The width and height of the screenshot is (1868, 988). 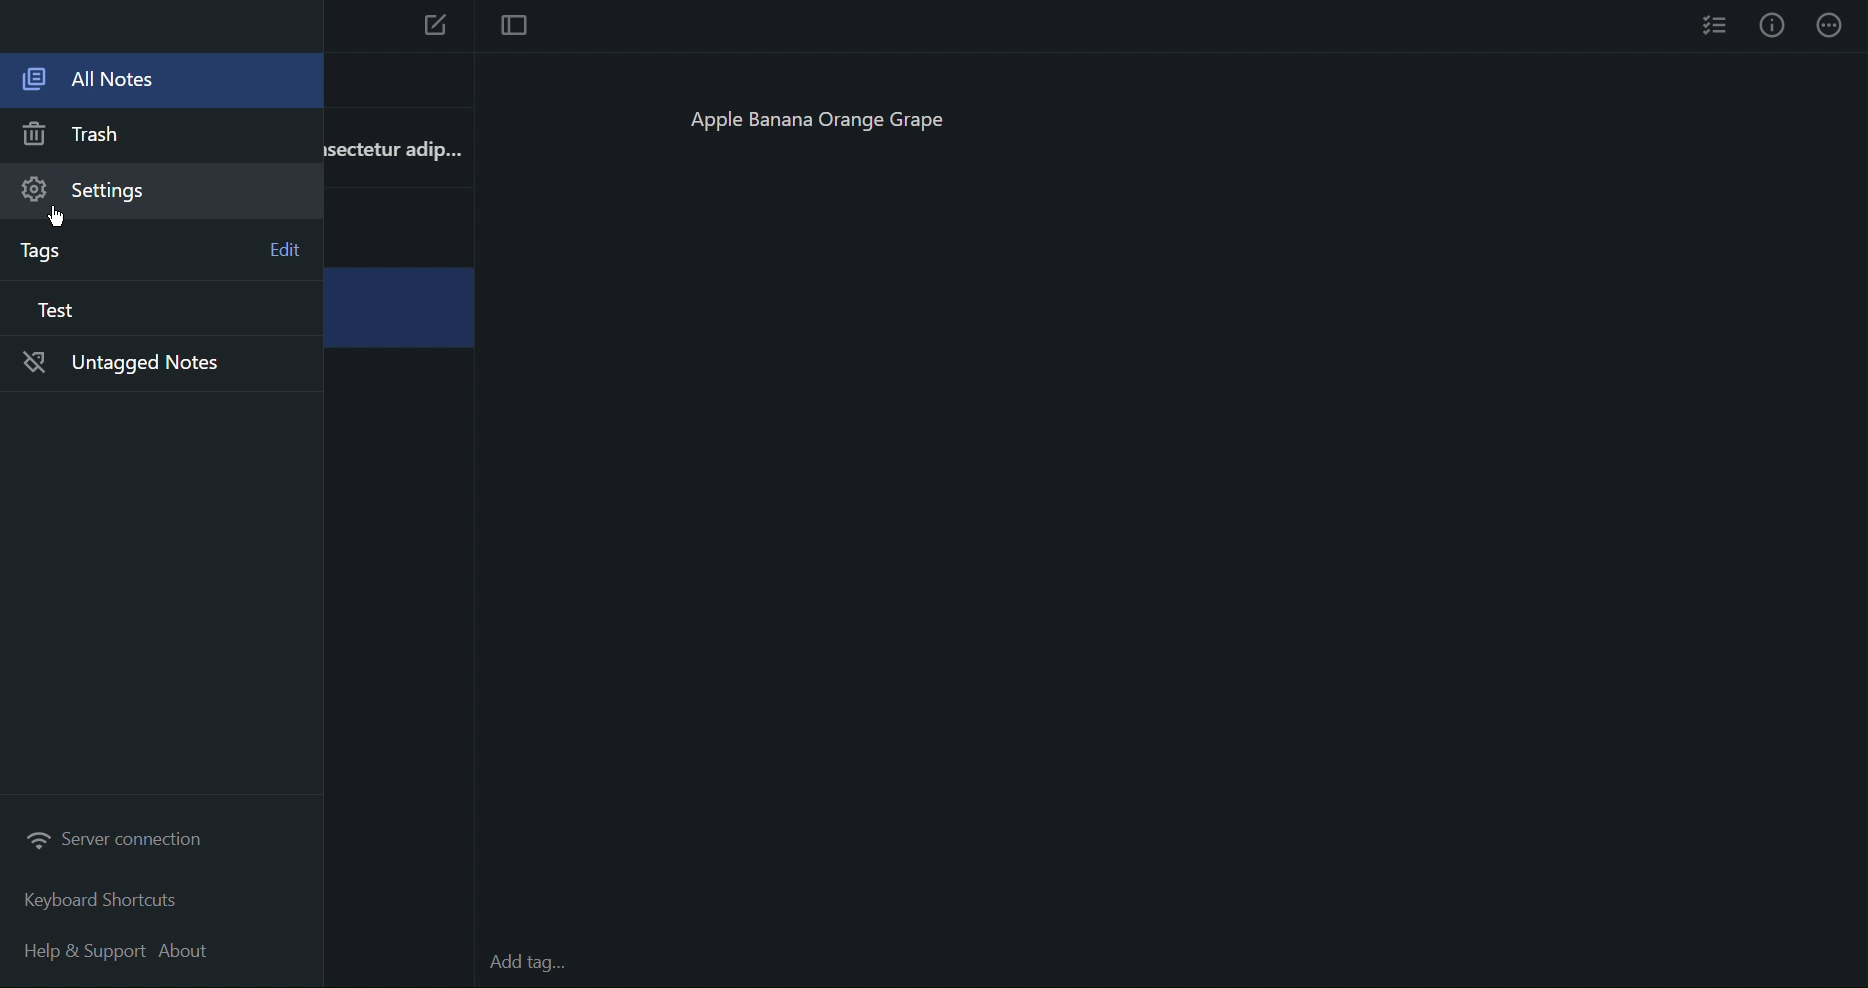 I want to click on Trash, so click(x=82, y=137).